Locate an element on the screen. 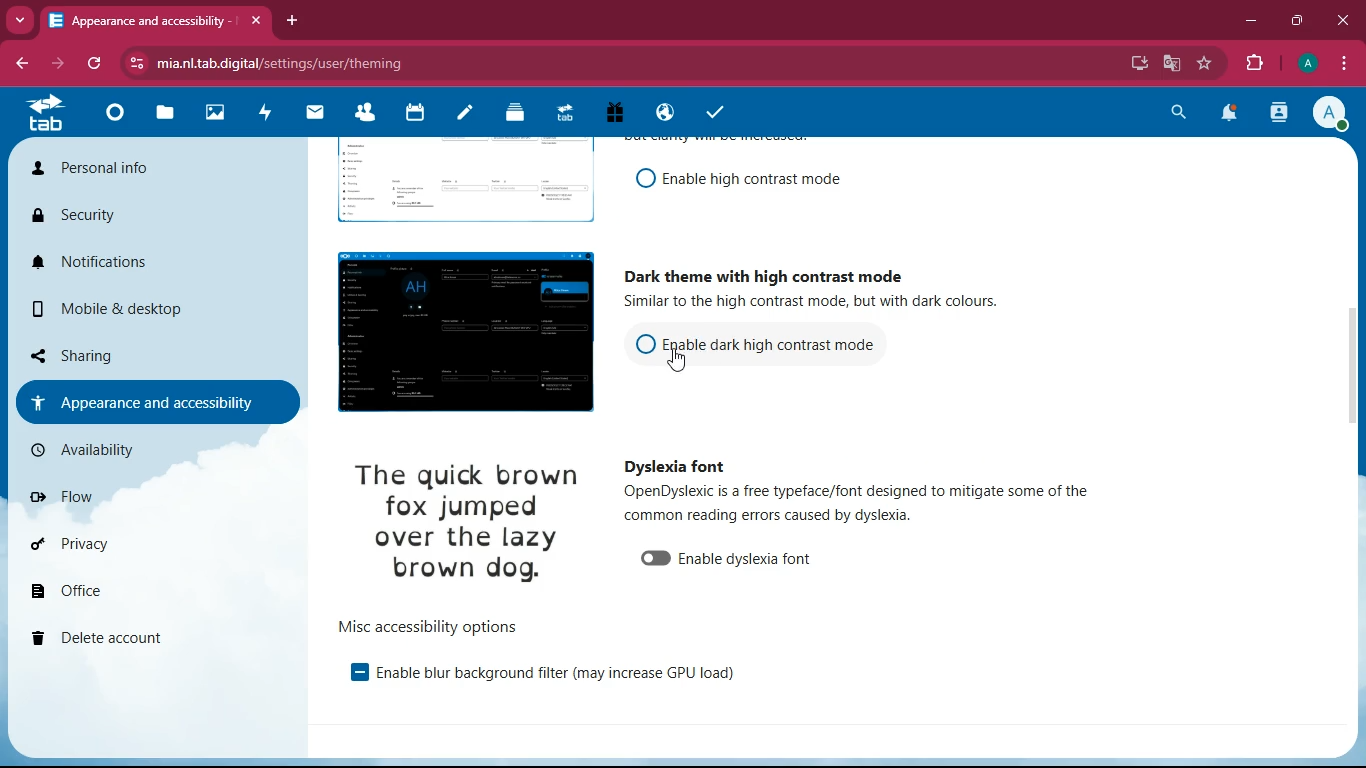  extensions is located at coordinates (1253, 62).